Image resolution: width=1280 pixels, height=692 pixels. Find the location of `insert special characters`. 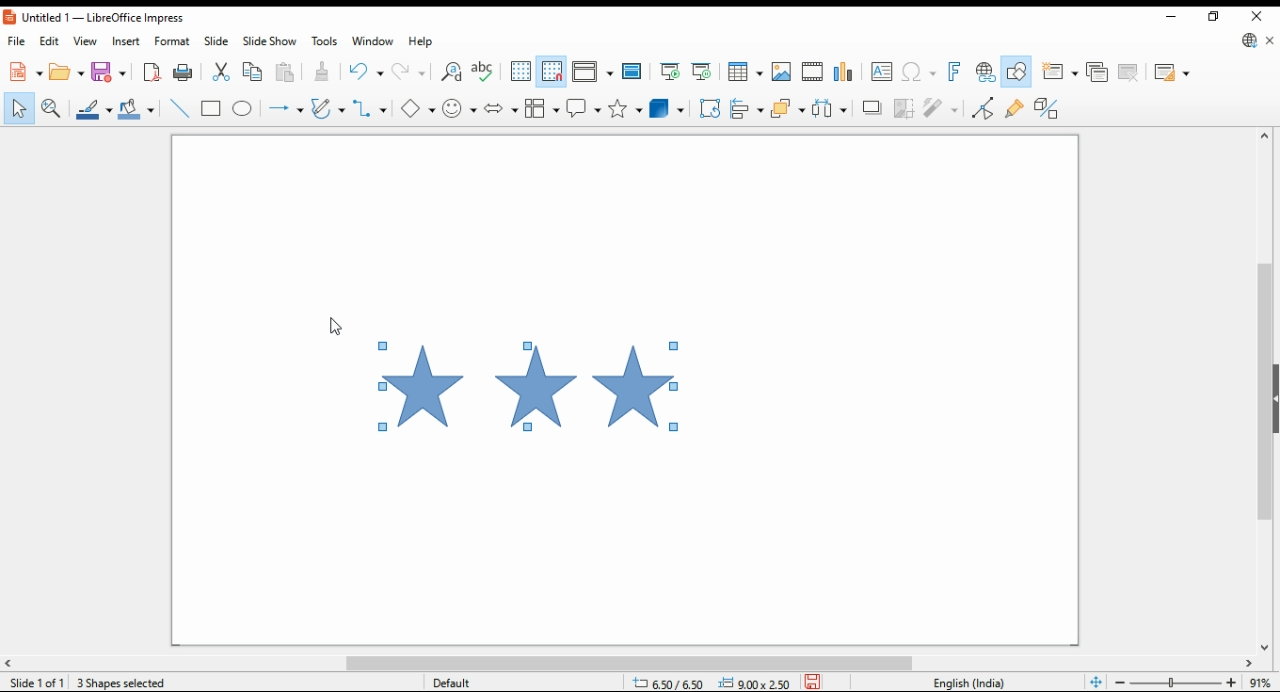

insert special characters is located at coordinates (919, 72).